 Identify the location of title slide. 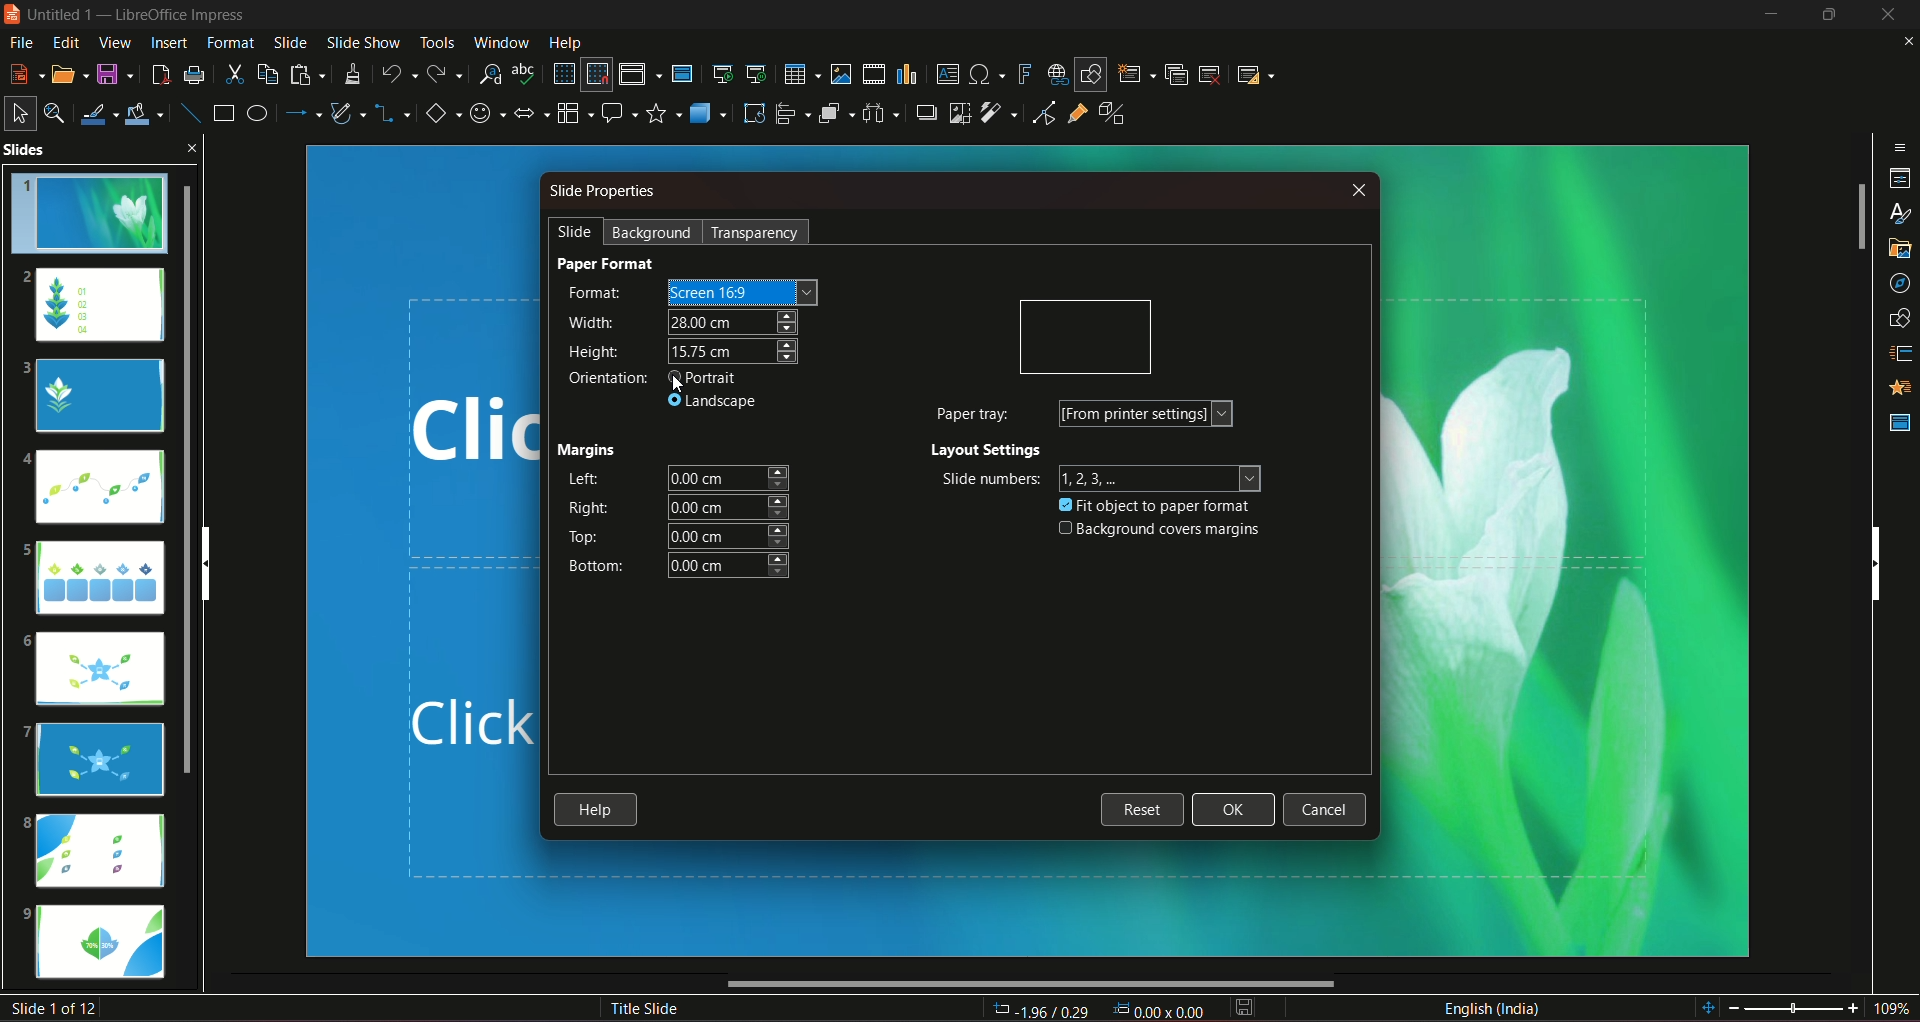
(641, 1007).